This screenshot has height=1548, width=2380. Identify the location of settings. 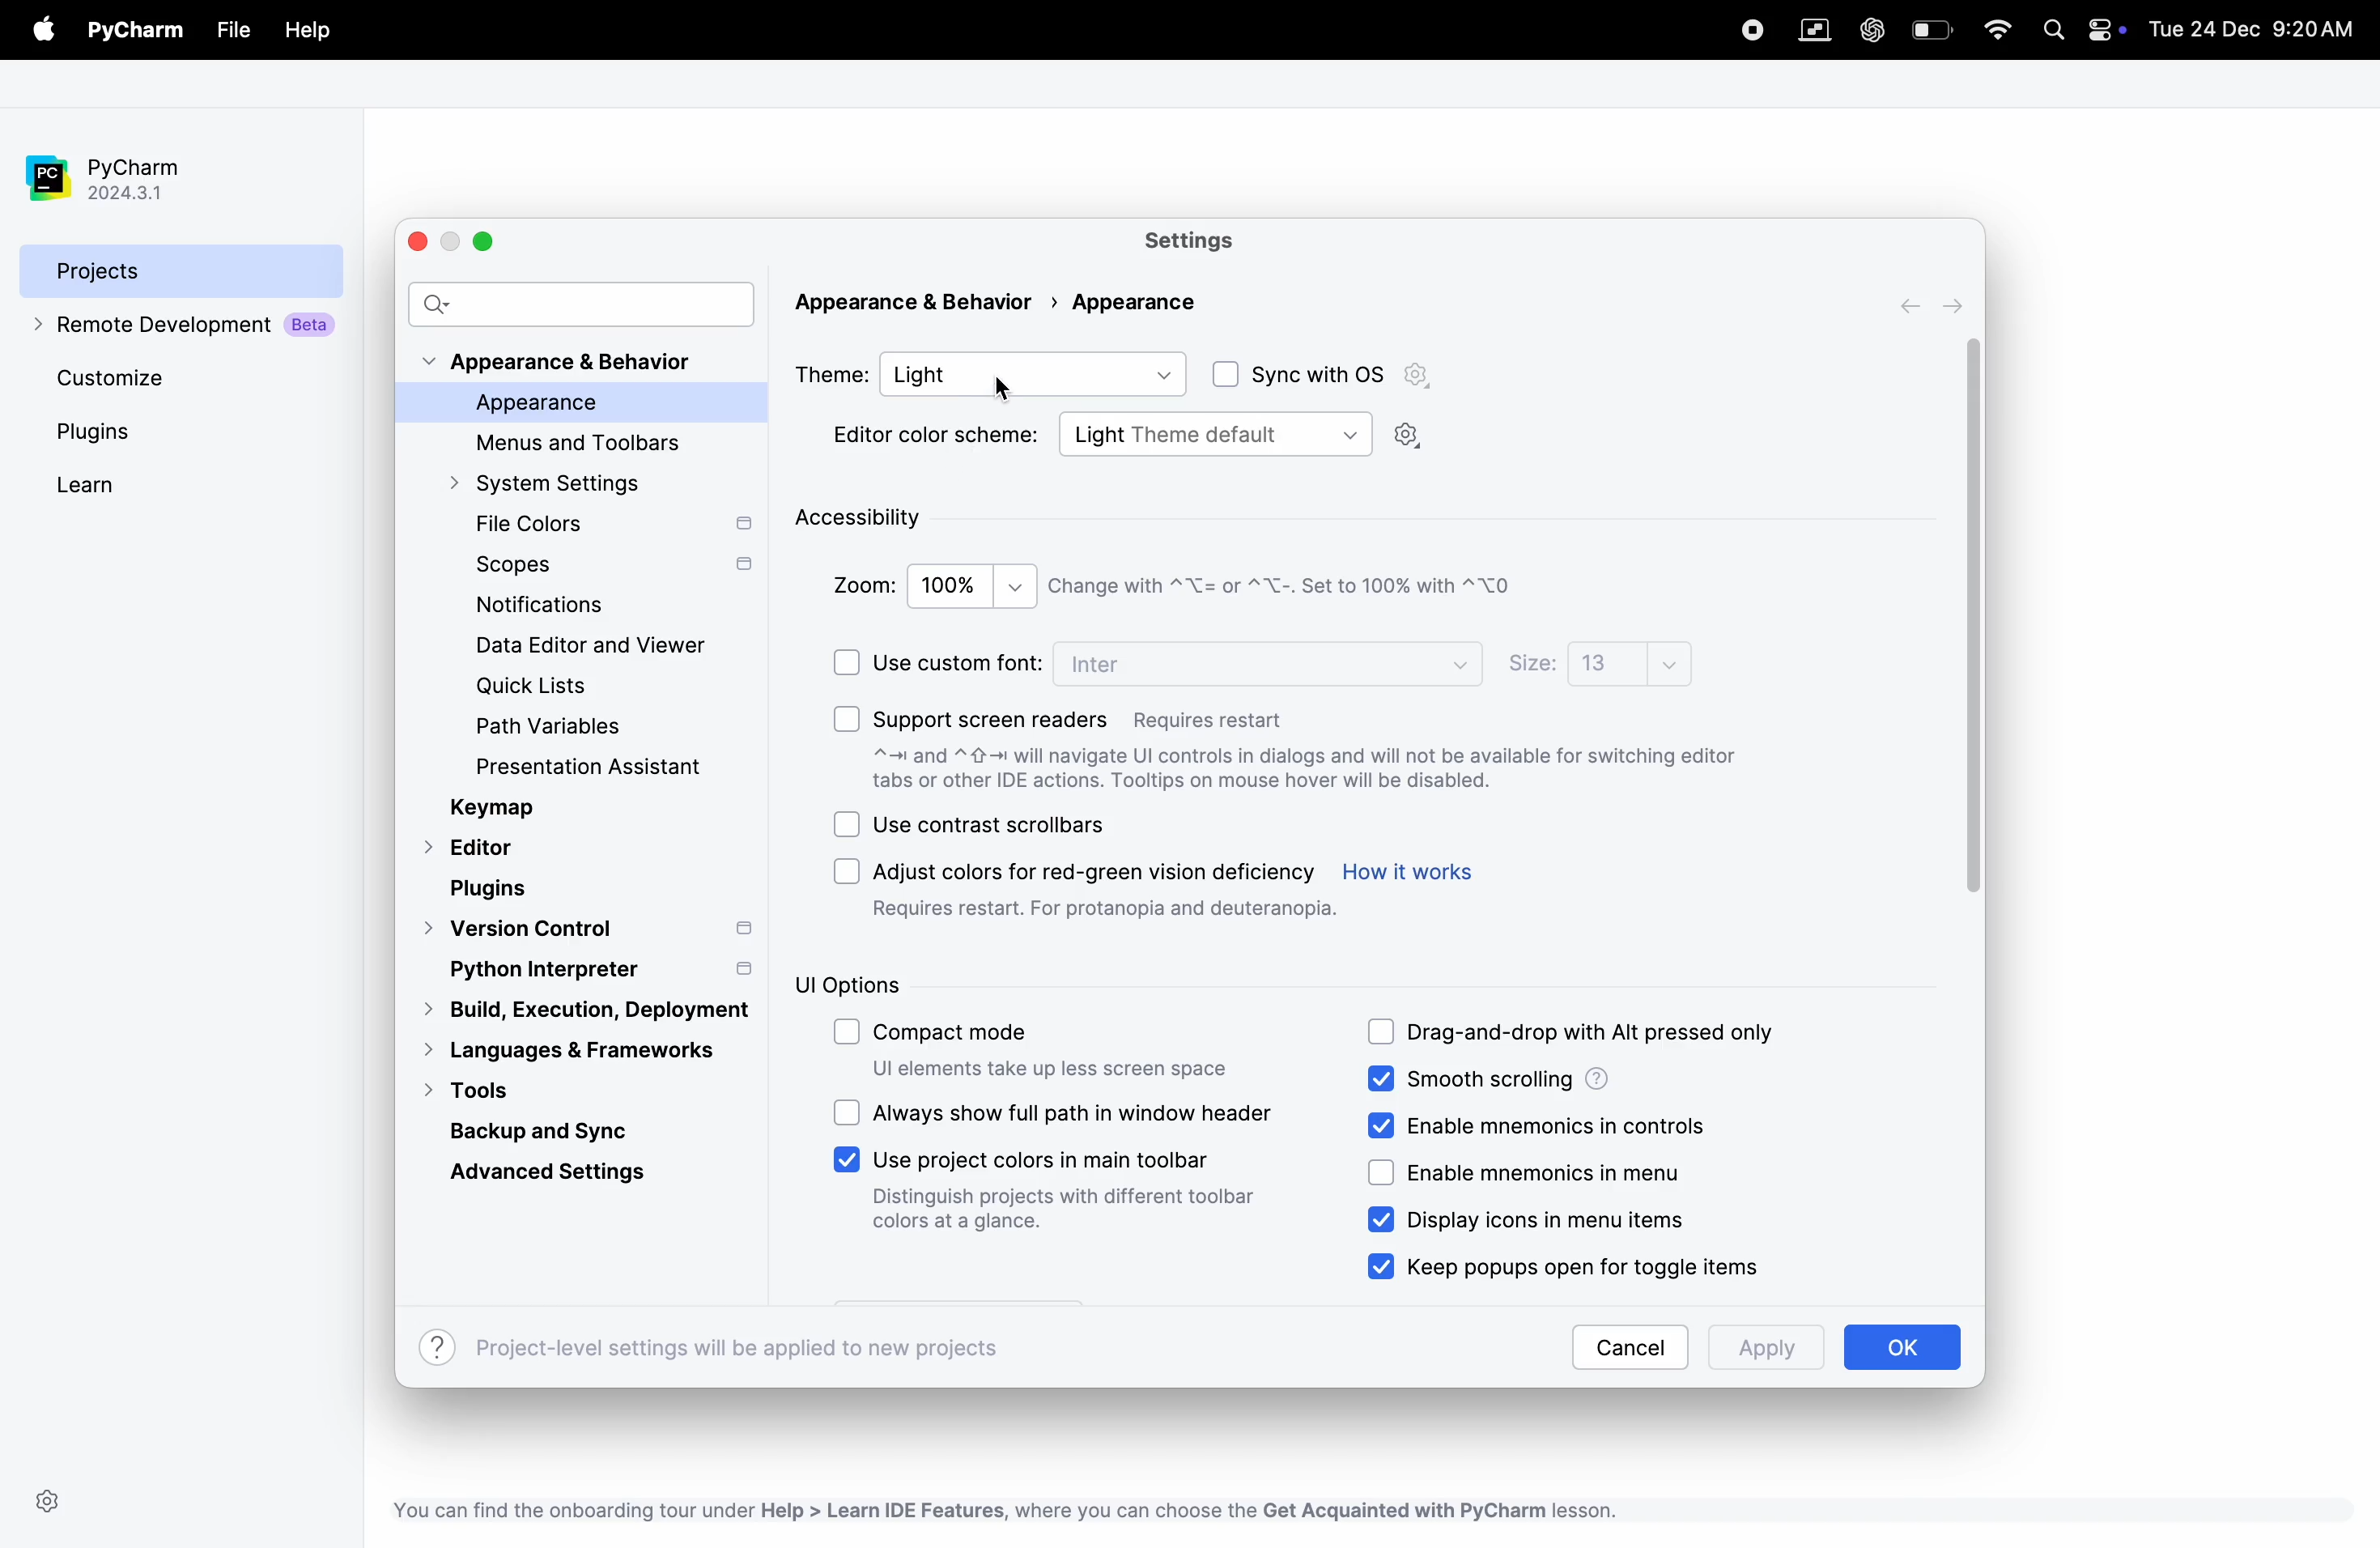
(1198, 242).